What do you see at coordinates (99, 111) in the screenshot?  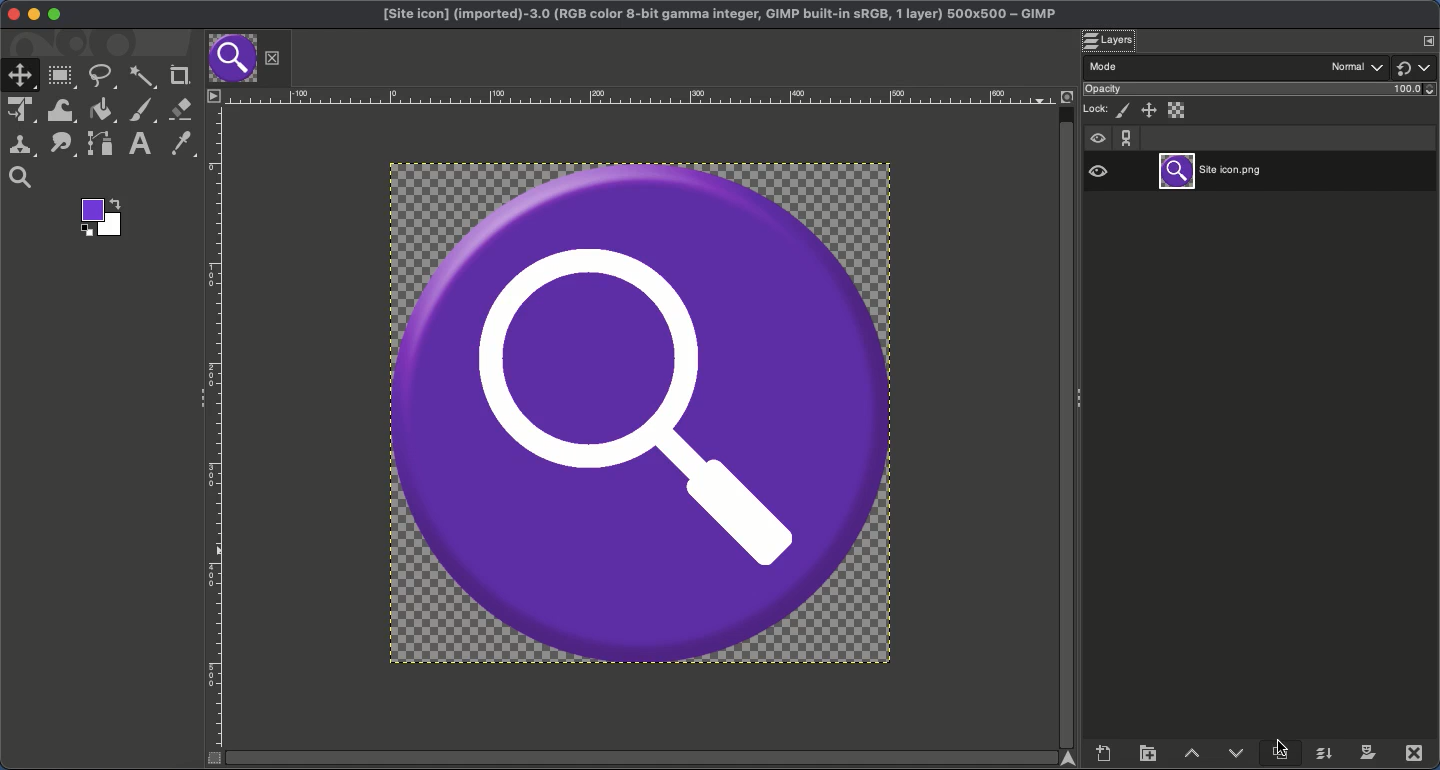 I see `Fill color` at bounding box center [99, 111].